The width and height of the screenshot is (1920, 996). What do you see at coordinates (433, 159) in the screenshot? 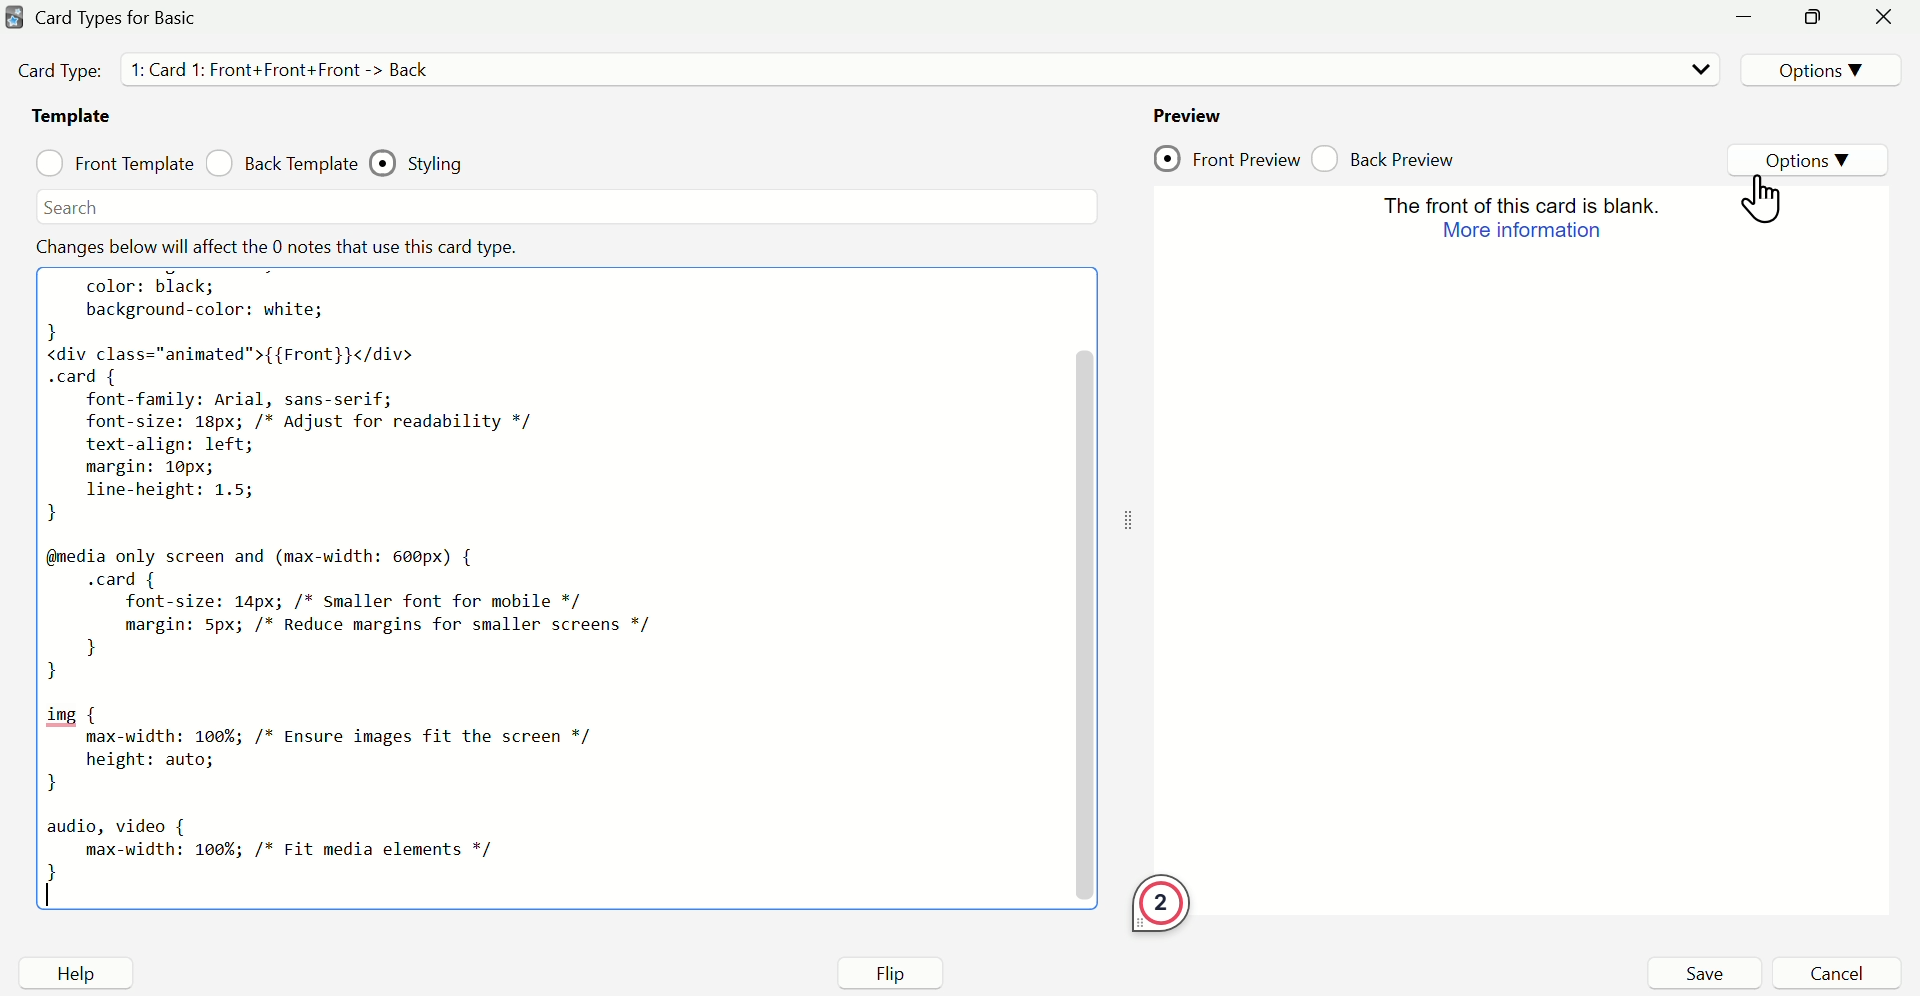
I see `Styling` at bounding box center [433, 159].